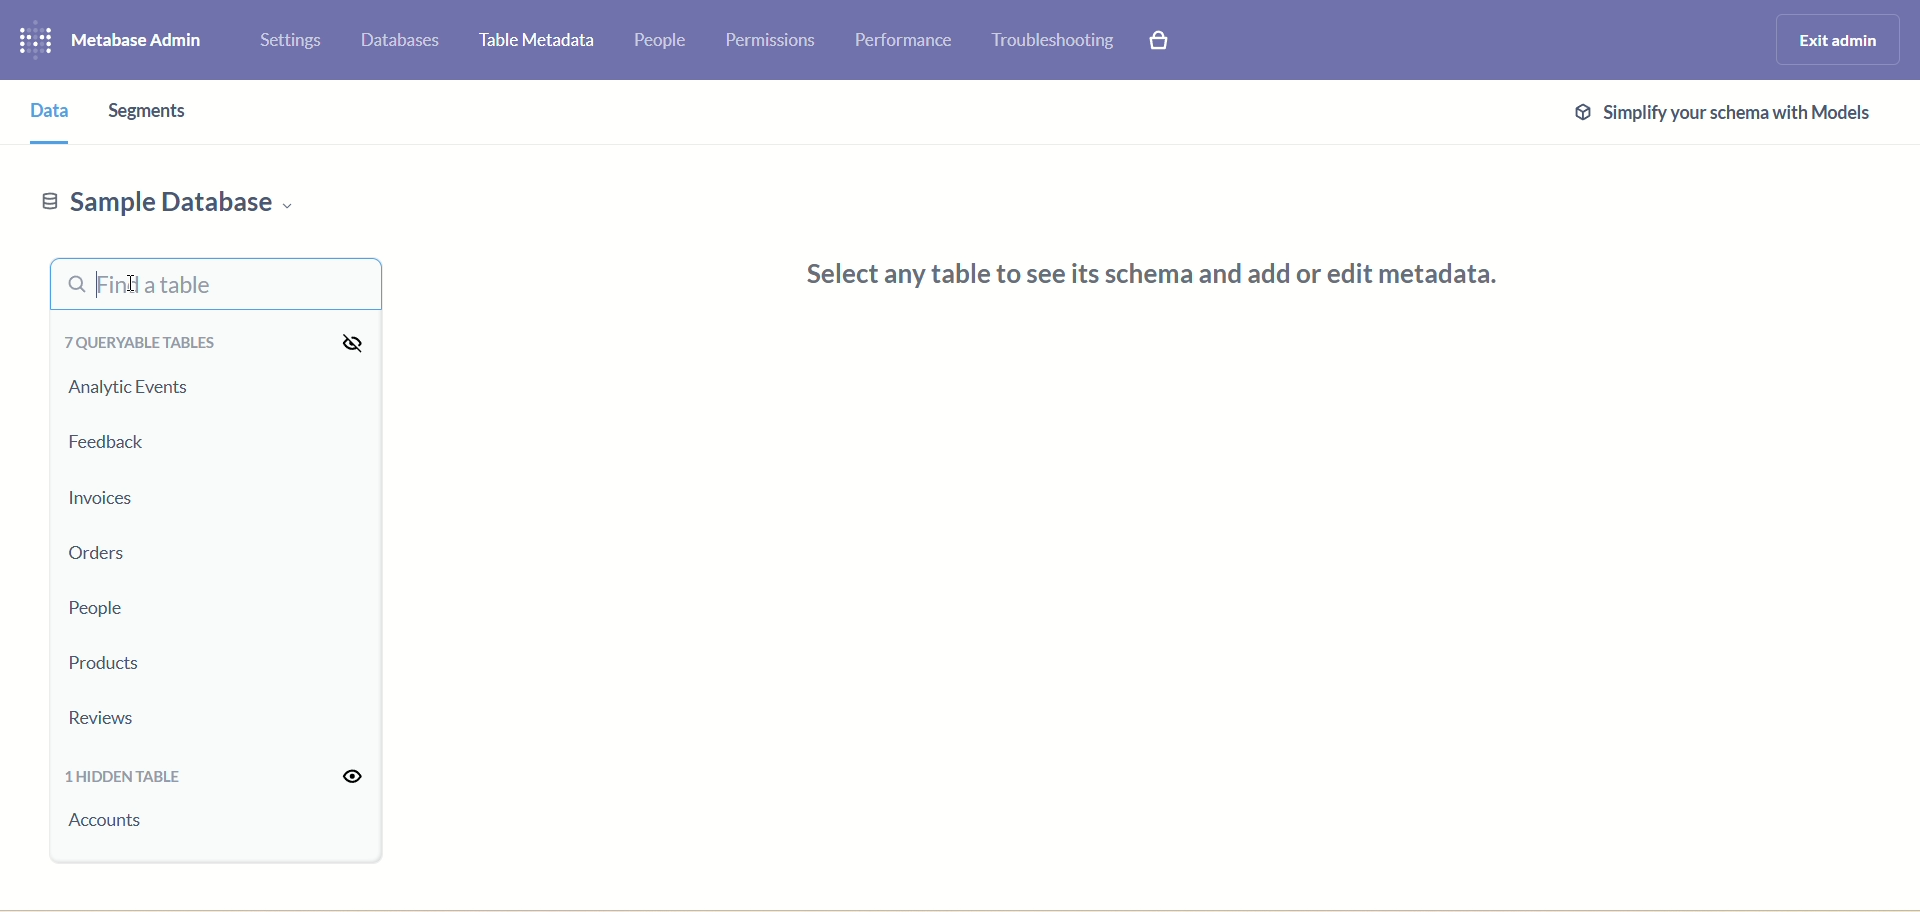 The image size is (1920, 912). What do you see at coordinates (140, 40) in the screenshot?
I see `metabase admin` at bounding box center [140, 40].